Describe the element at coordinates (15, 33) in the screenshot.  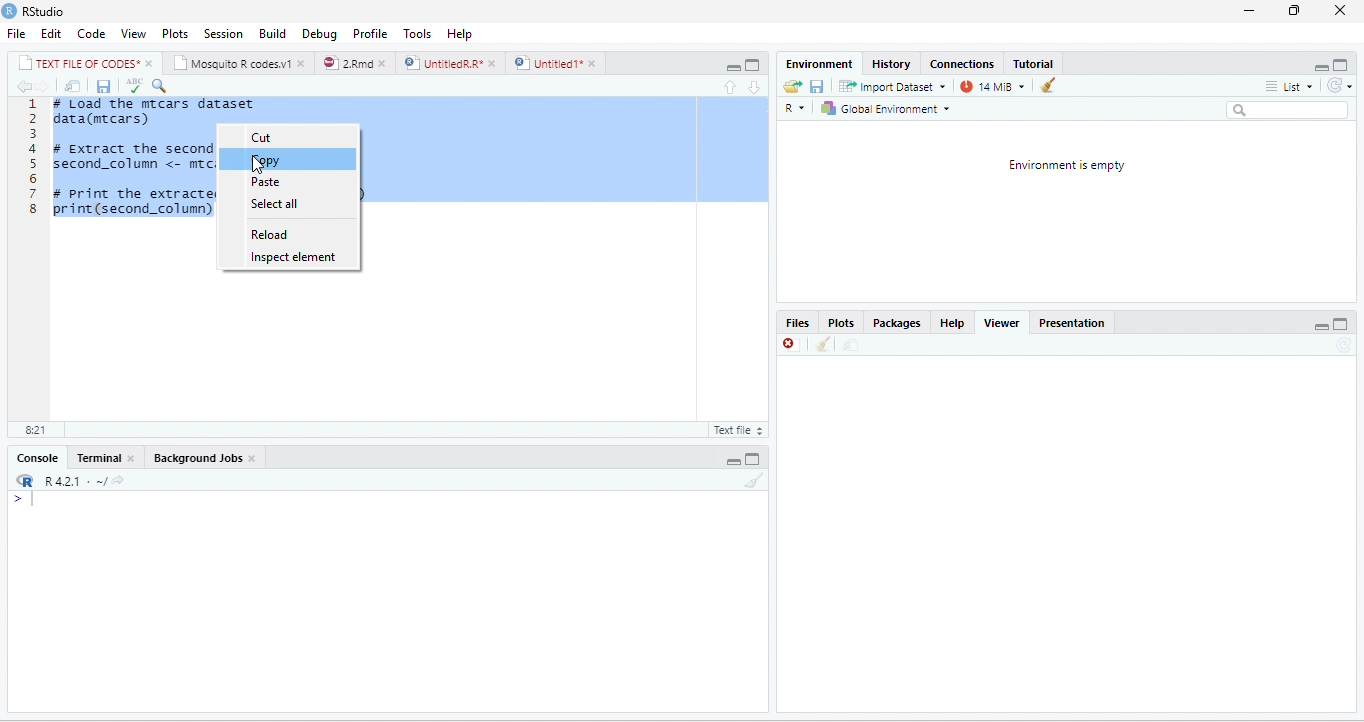
I see `File` at that location.